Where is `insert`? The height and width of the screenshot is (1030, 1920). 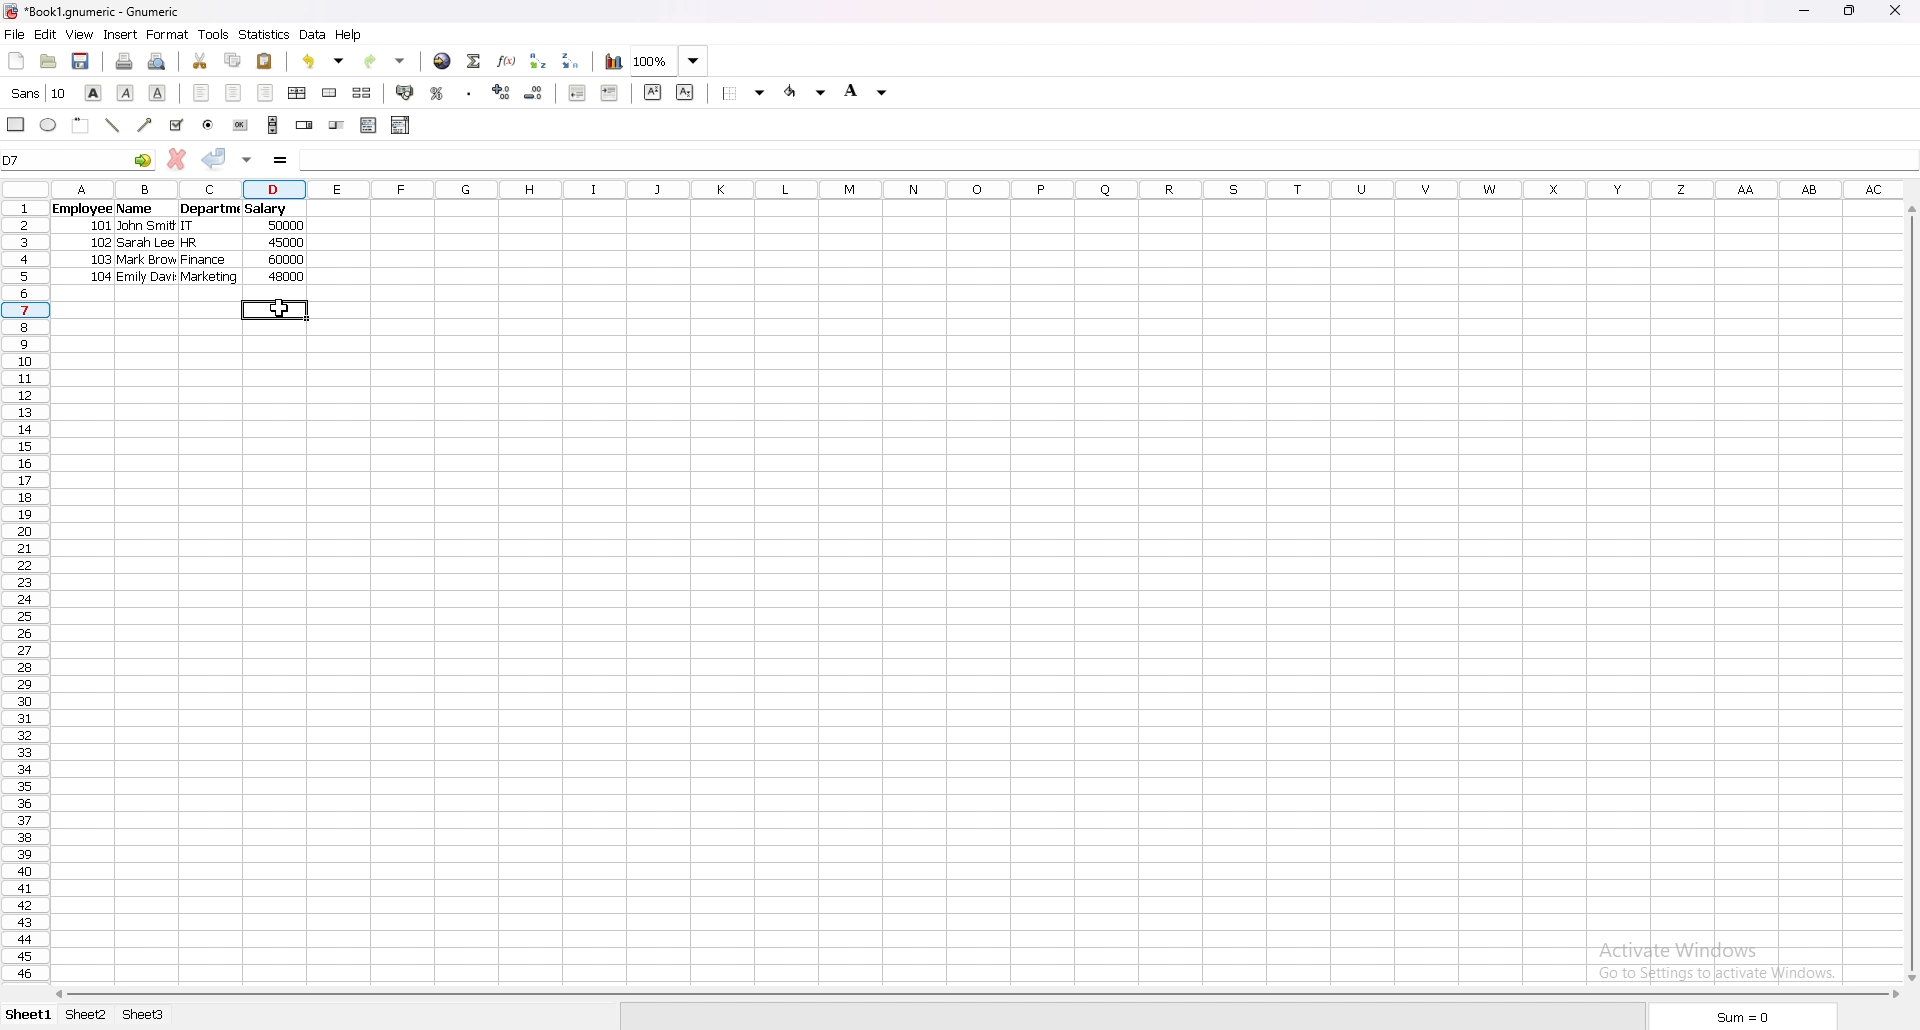
insert is located at coordinates (121, 35).